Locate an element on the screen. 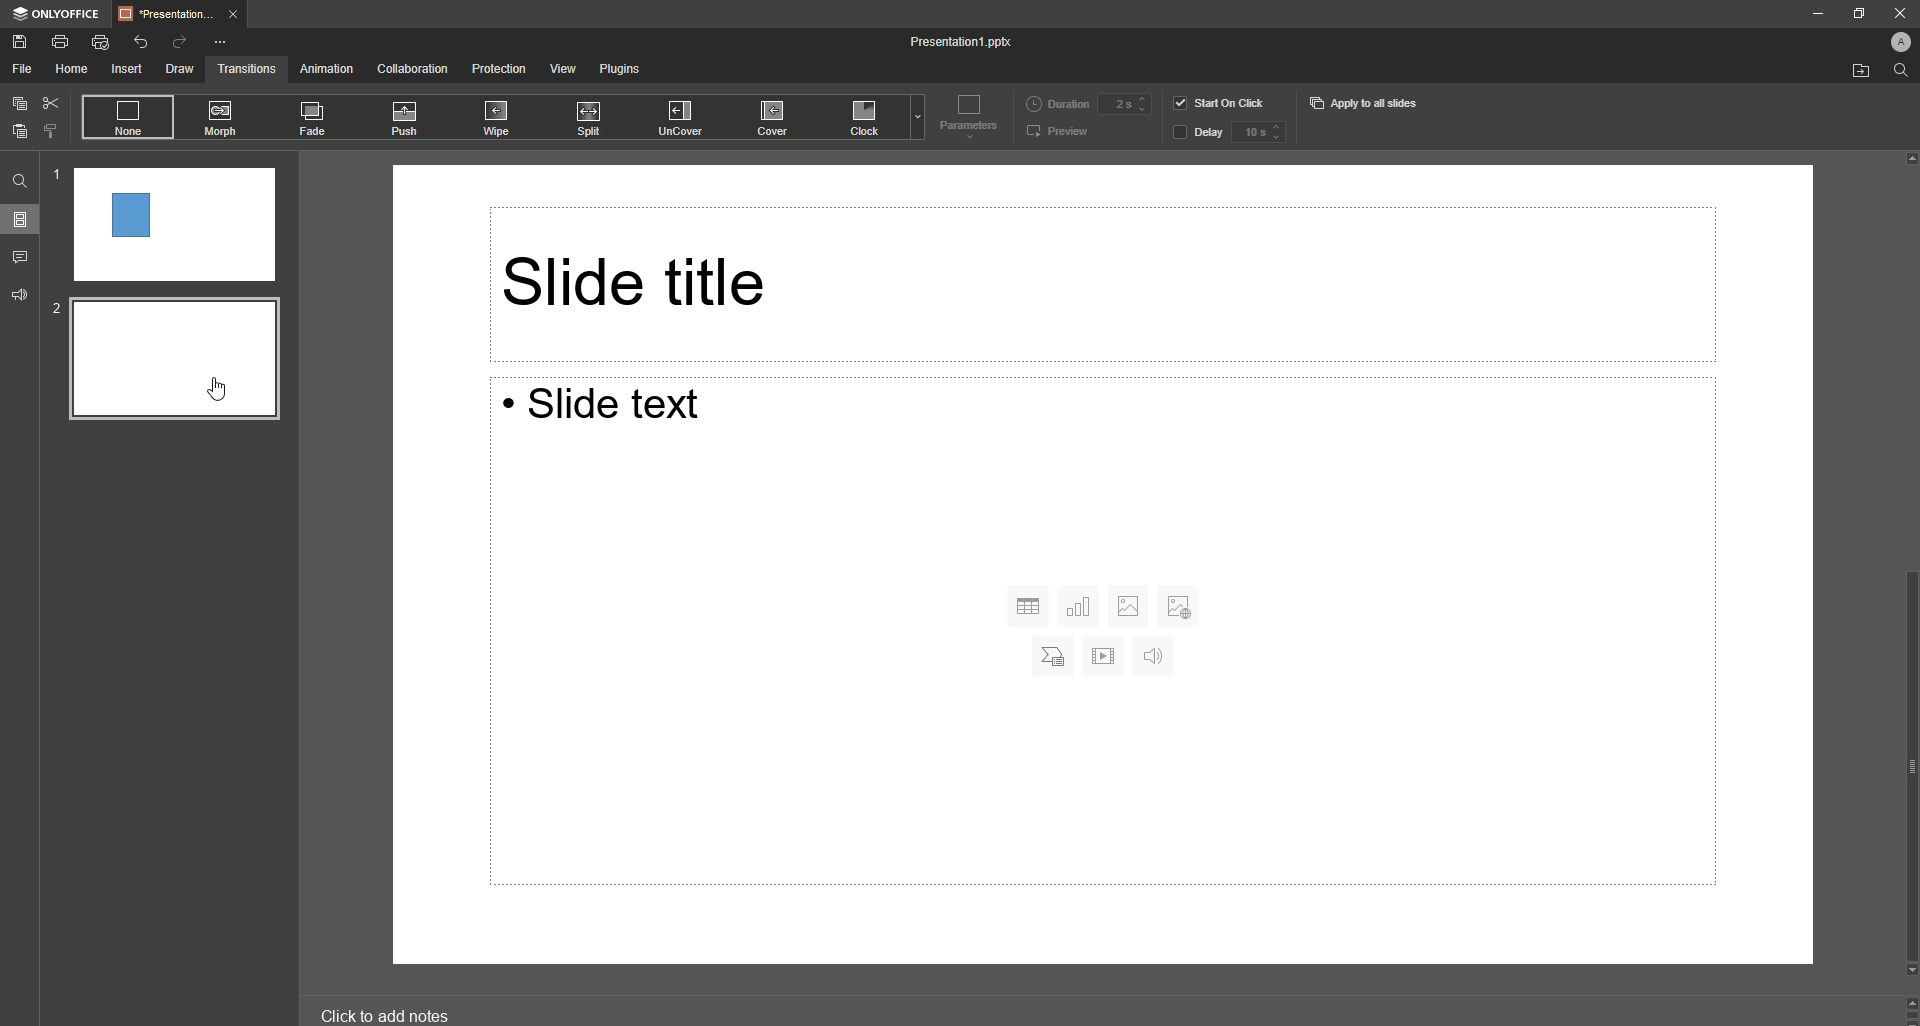 The width and height of the screenshot is (1920, 1026). Copy is located at coordinates (16, 105).